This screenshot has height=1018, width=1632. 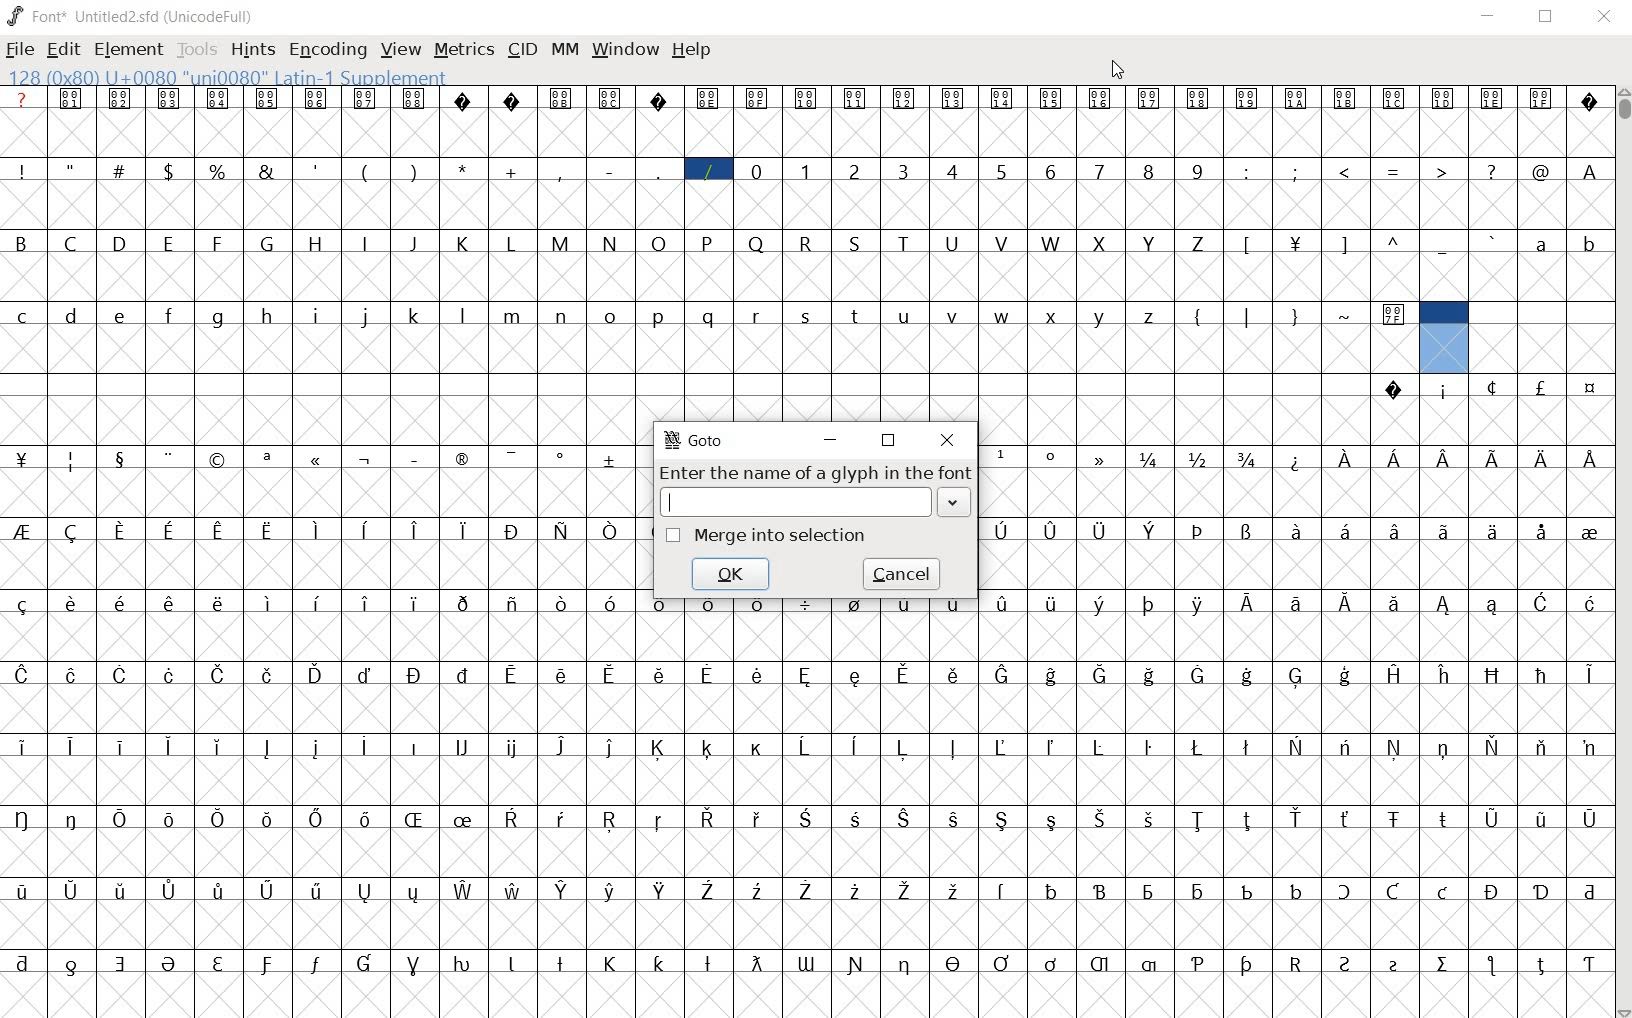 What do you see at coordinates (710, 242) in the screenshot?
I see `P` at bounding box center [710, 242].